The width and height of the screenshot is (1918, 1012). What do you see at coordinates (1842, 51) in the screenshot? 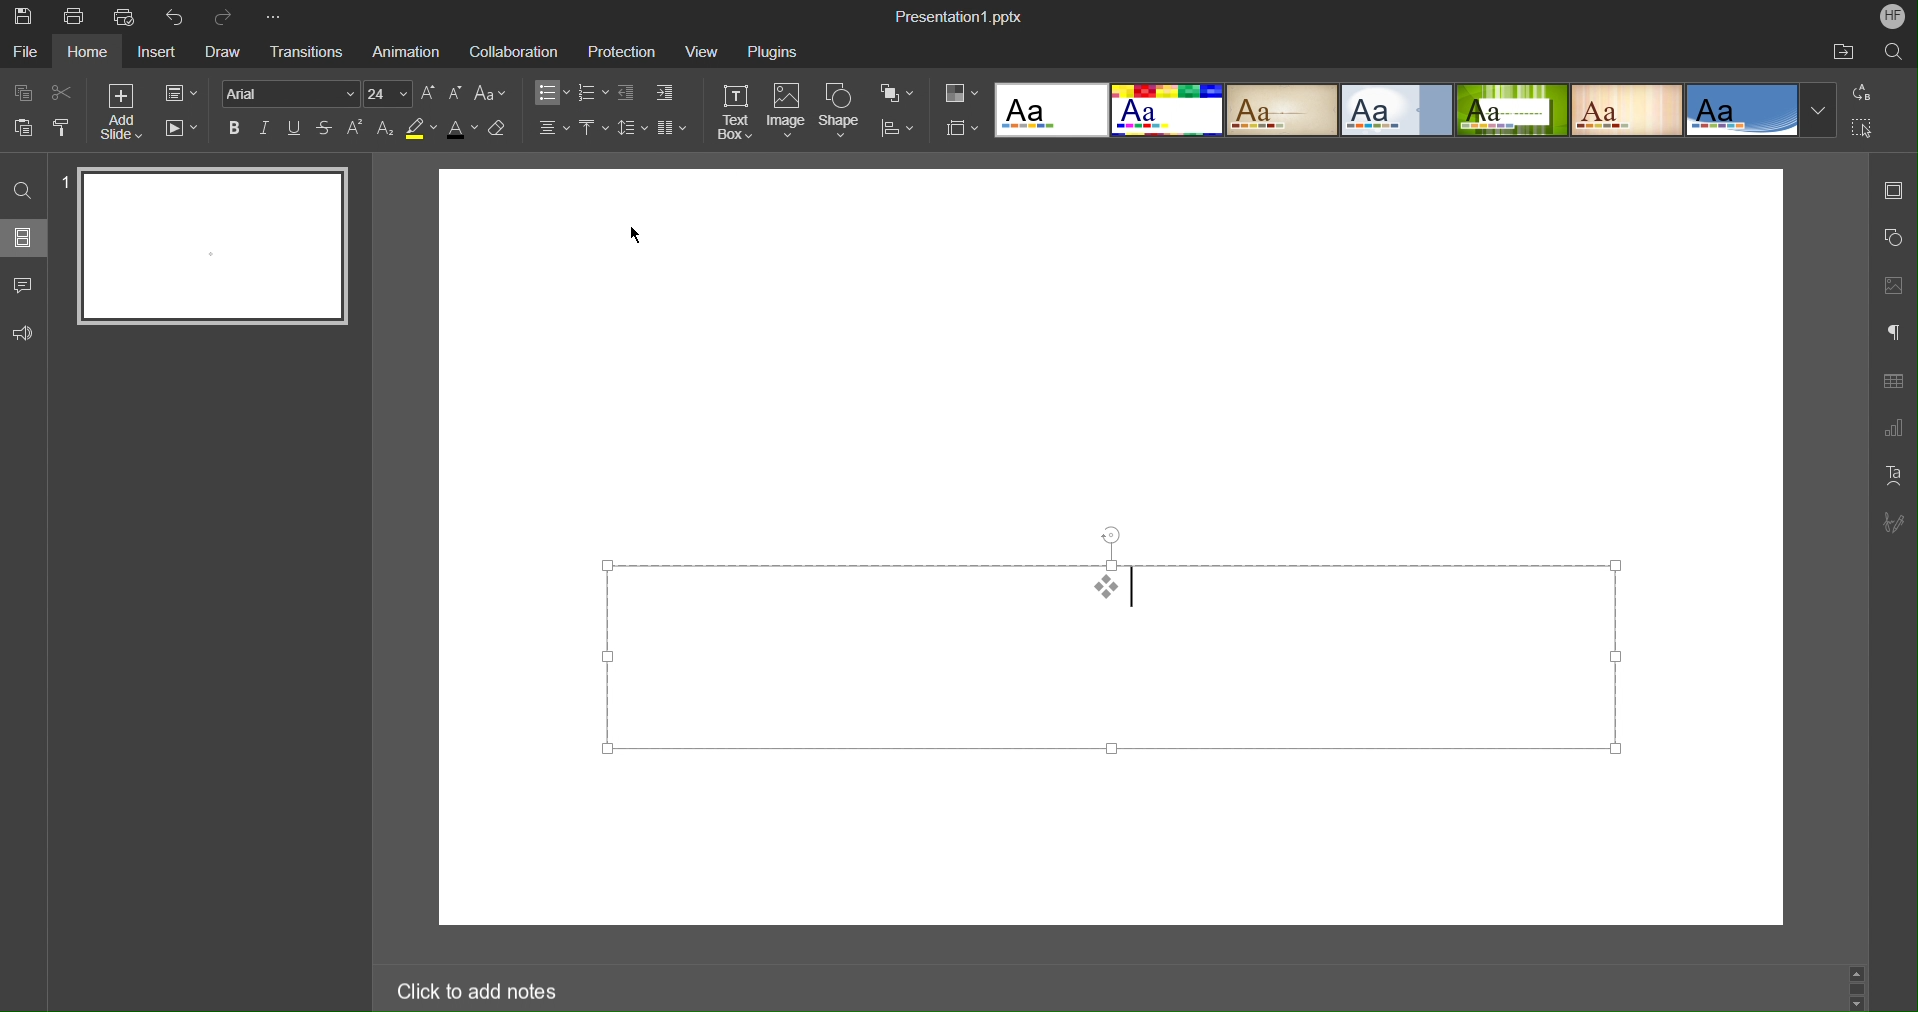
I see `Open File Location` at bounding box center [1842, 51].